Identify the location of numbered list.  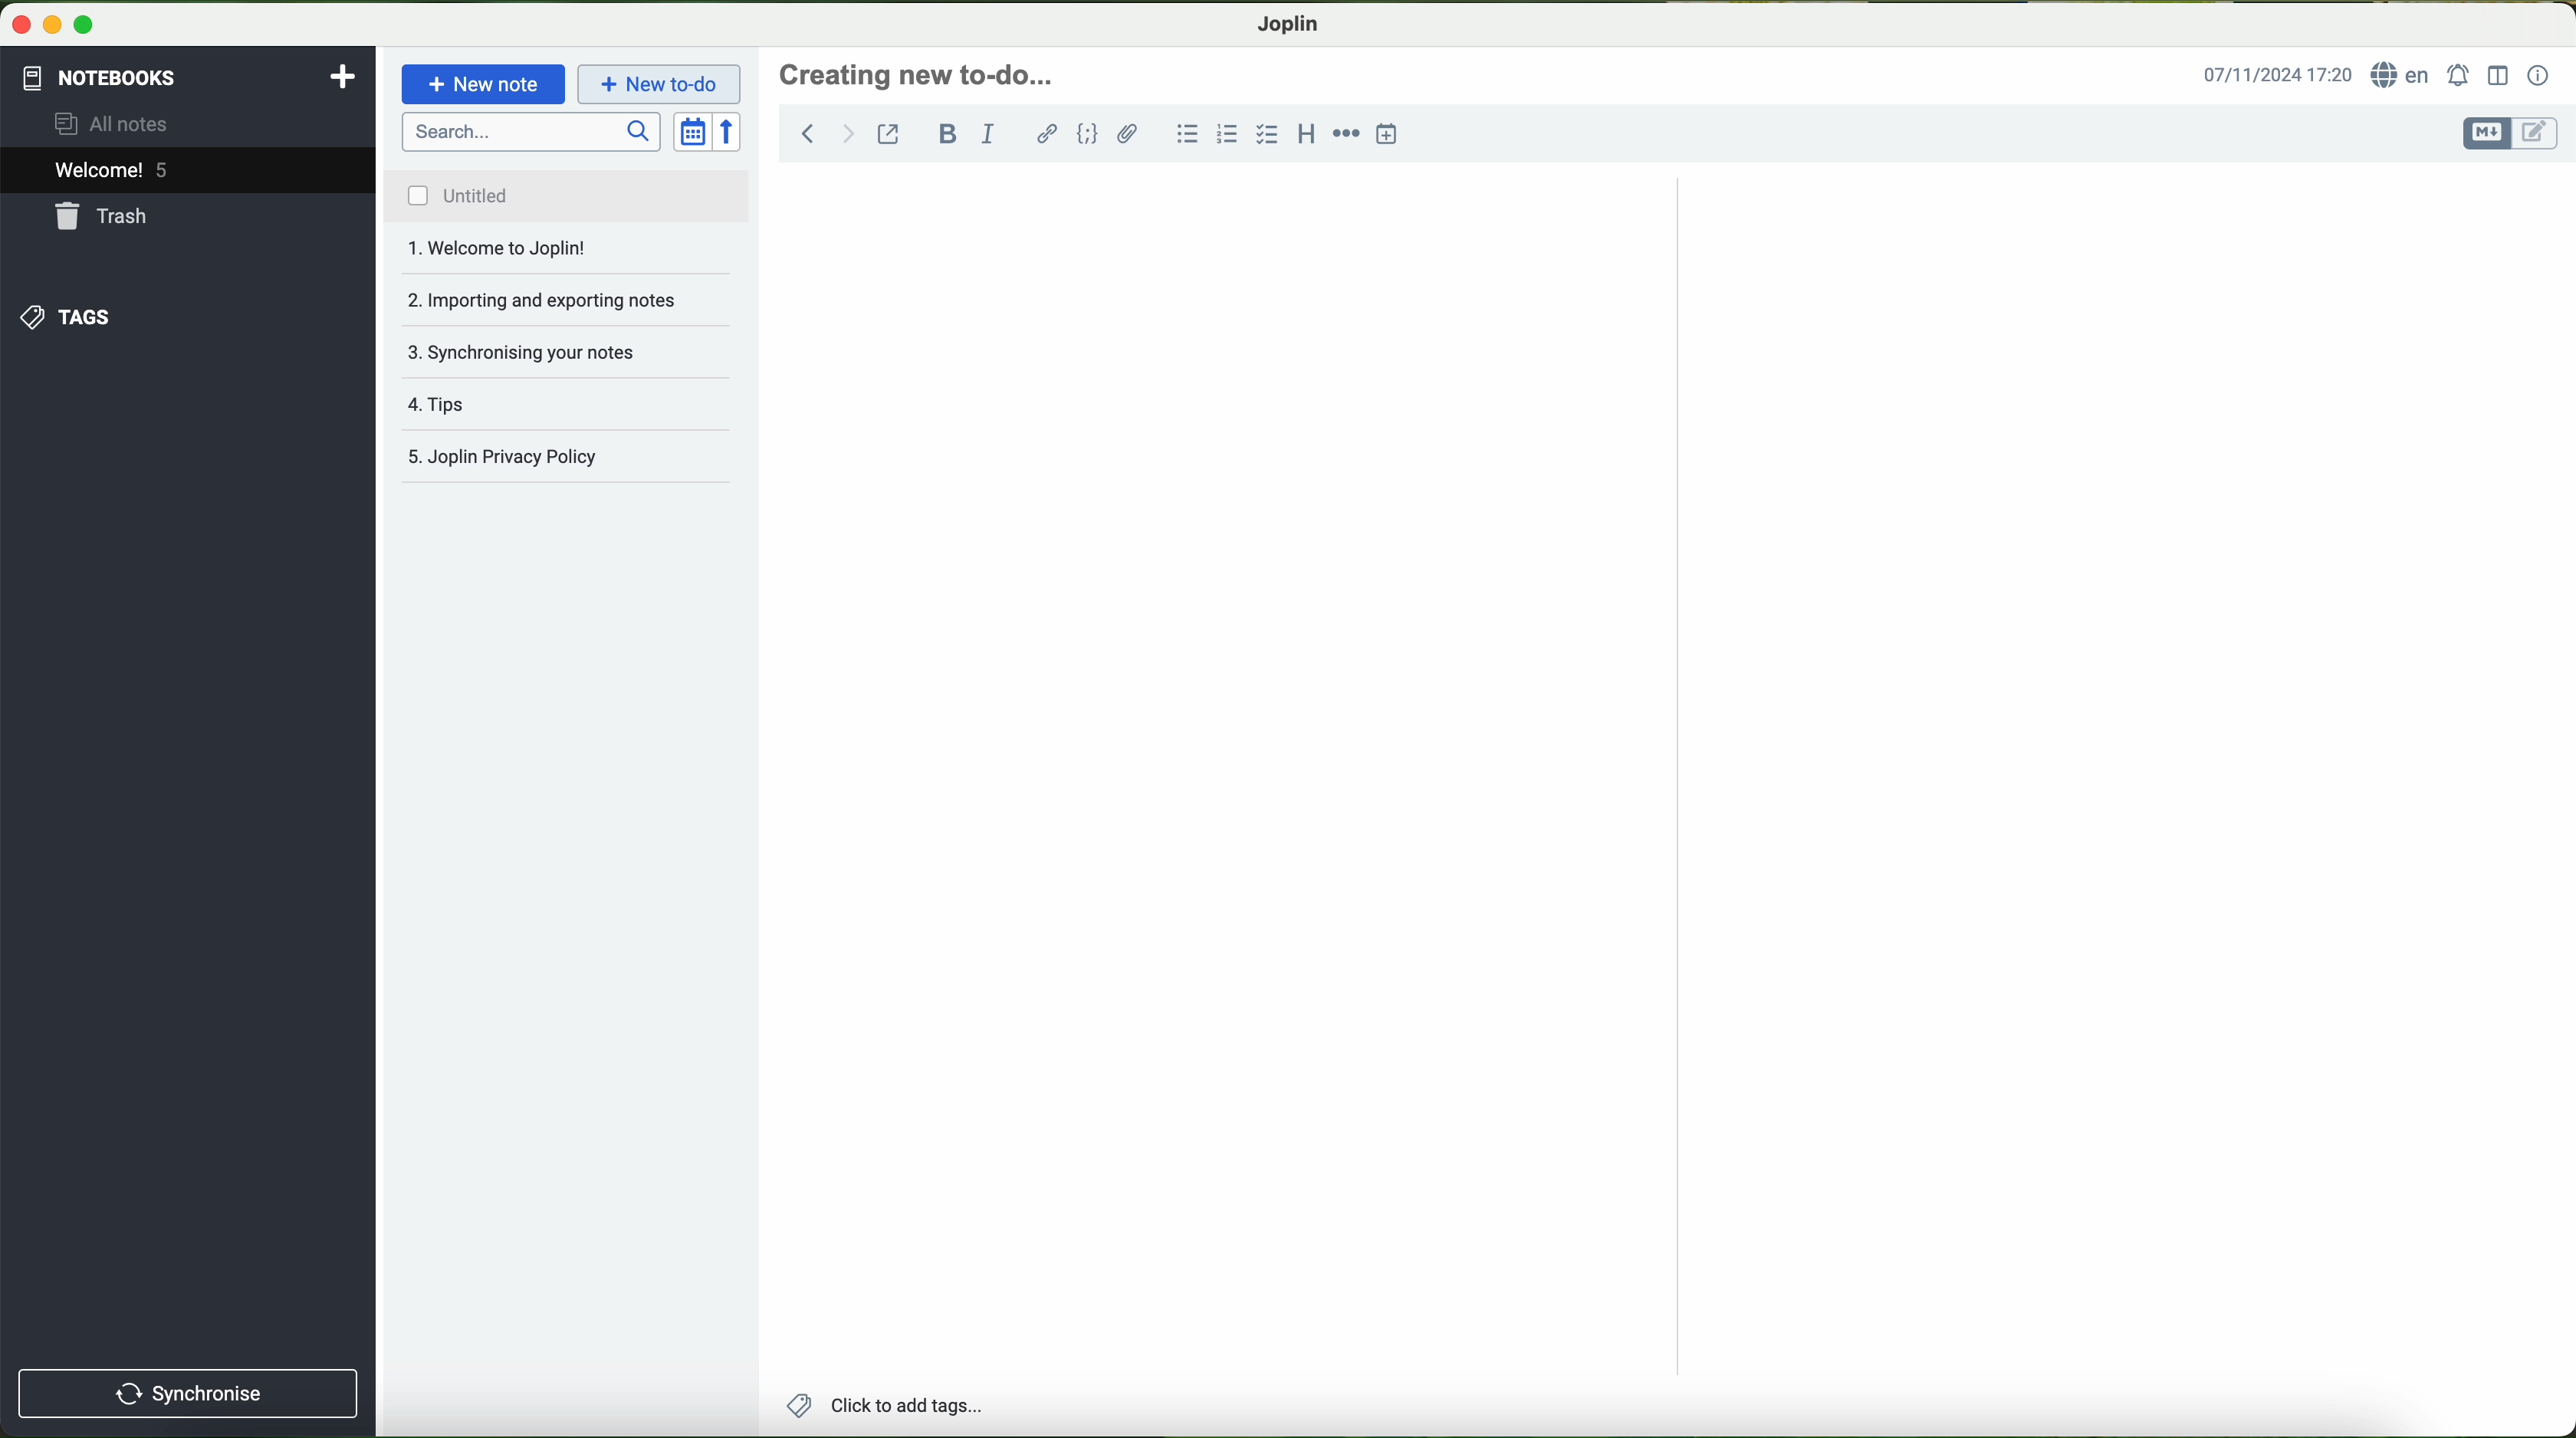
(1225, 134).